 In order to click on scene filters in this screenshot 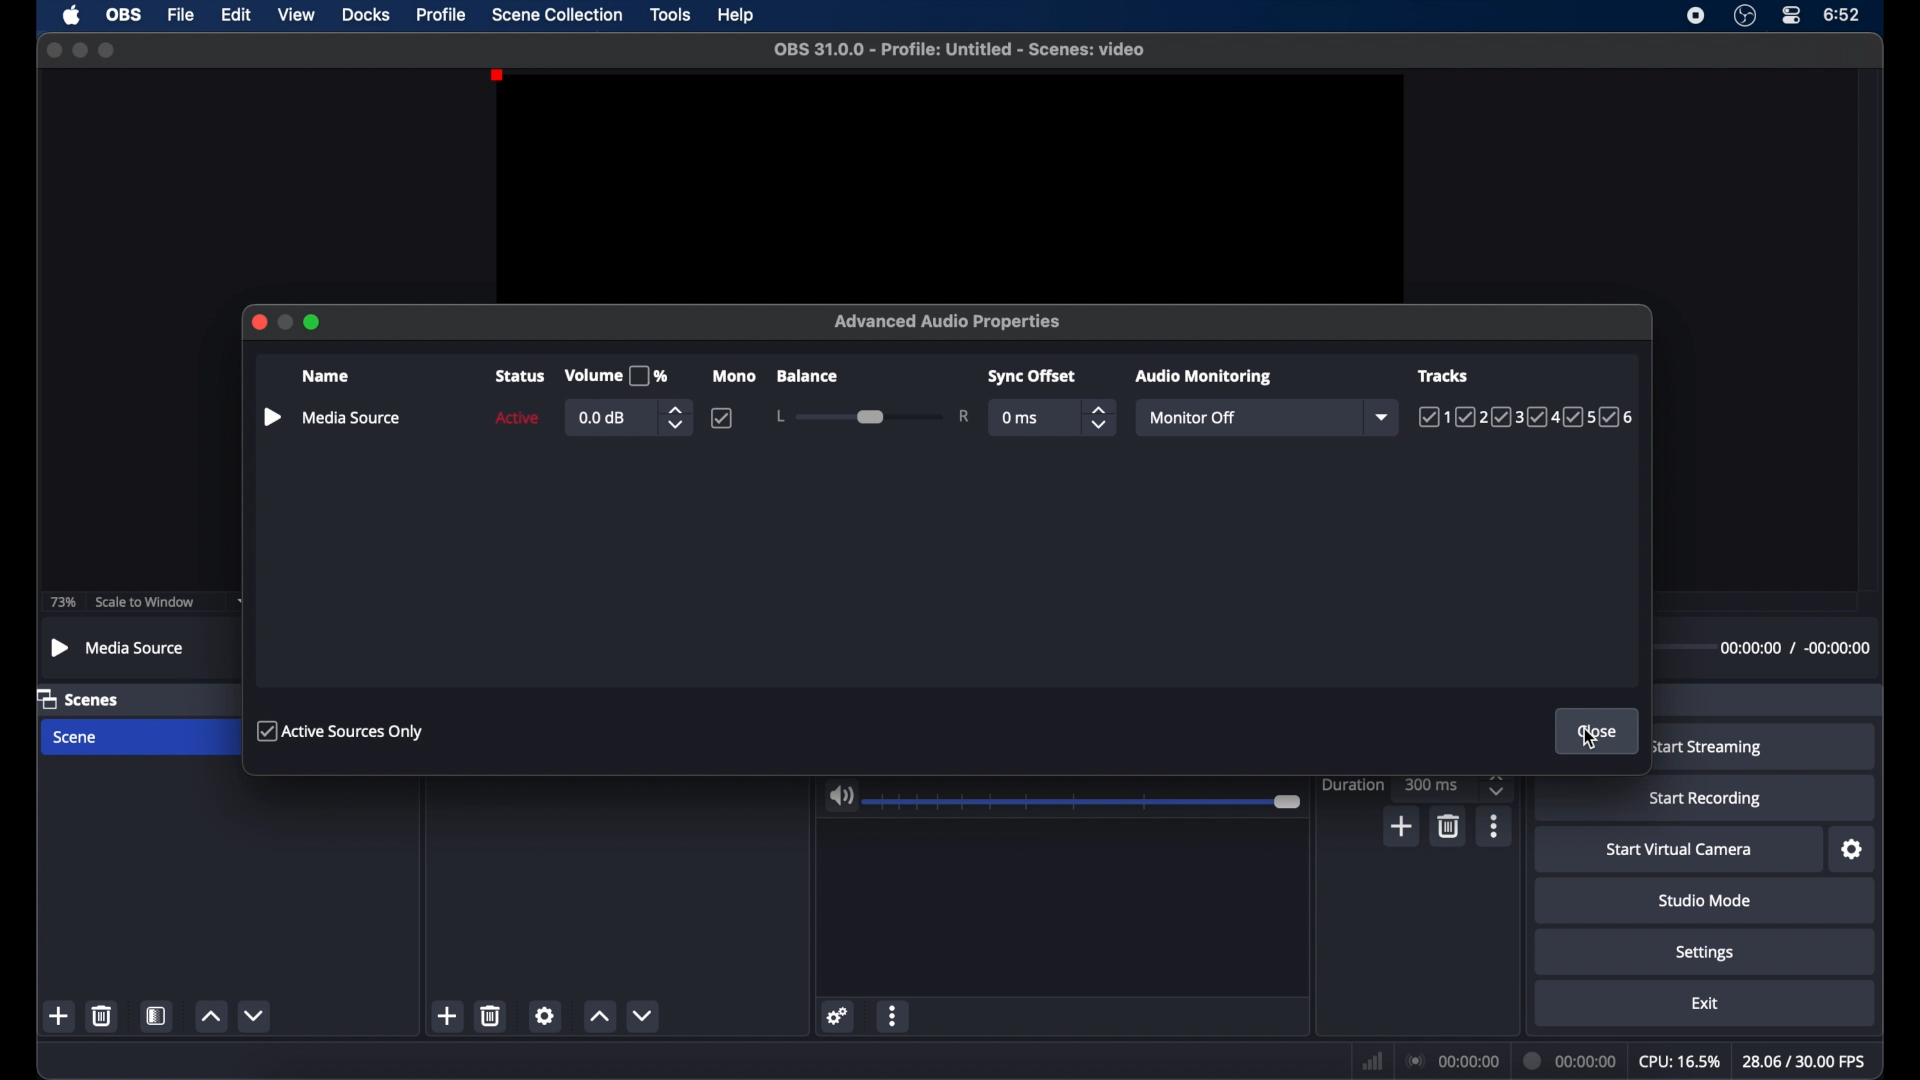, I will do `click(157, 1016)`.